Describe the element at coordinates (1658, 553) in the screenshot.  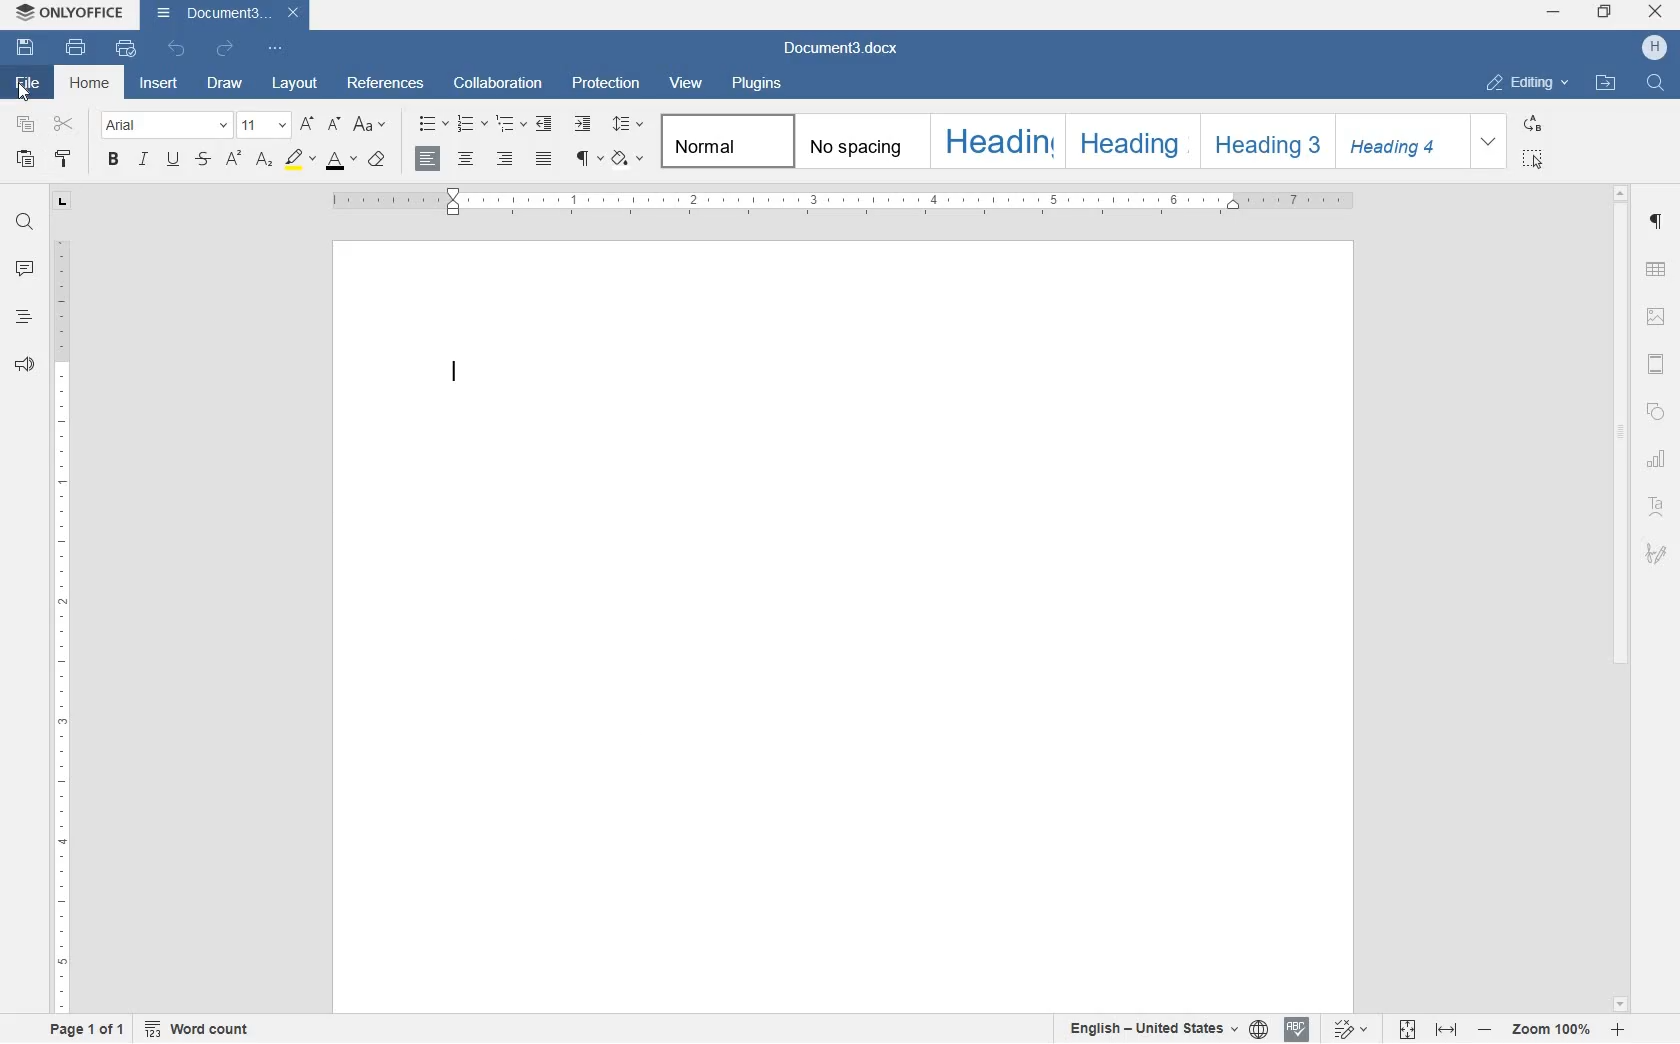
I see `signature` at that location.